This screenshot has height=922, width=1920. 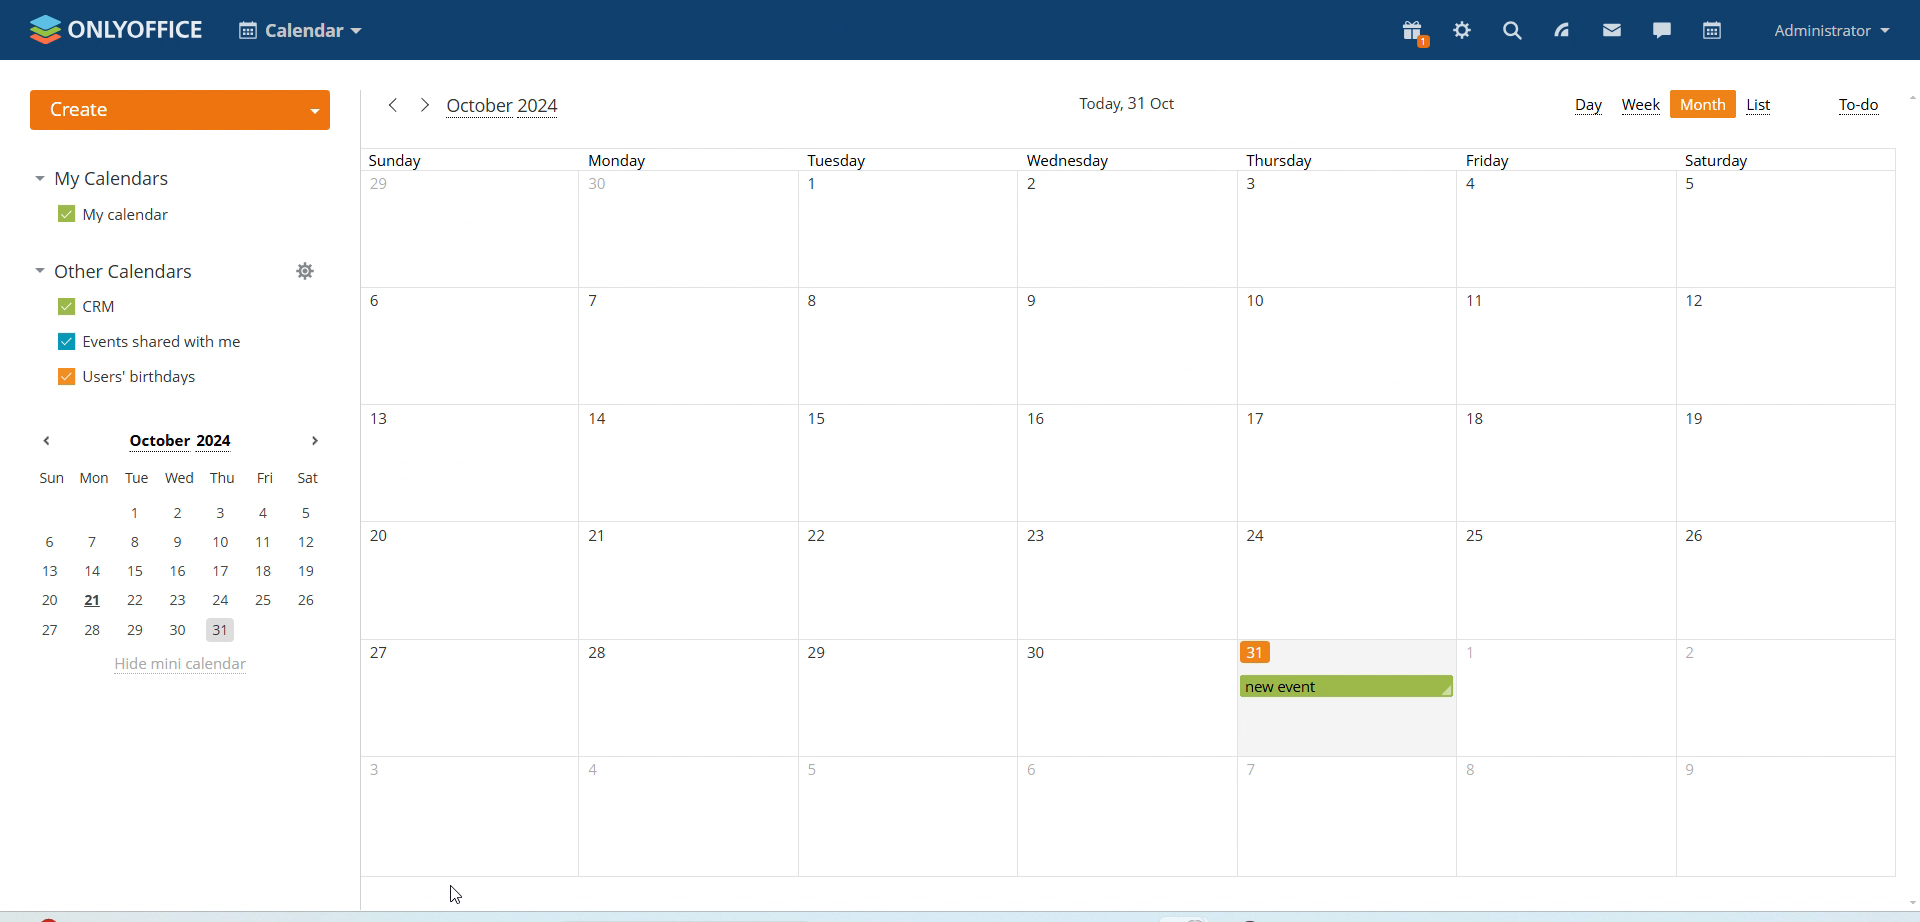 What do you see at coordinates (1786, 512) in the screenshot?
I see `Saturdays` at bounding box center [1786, 512].